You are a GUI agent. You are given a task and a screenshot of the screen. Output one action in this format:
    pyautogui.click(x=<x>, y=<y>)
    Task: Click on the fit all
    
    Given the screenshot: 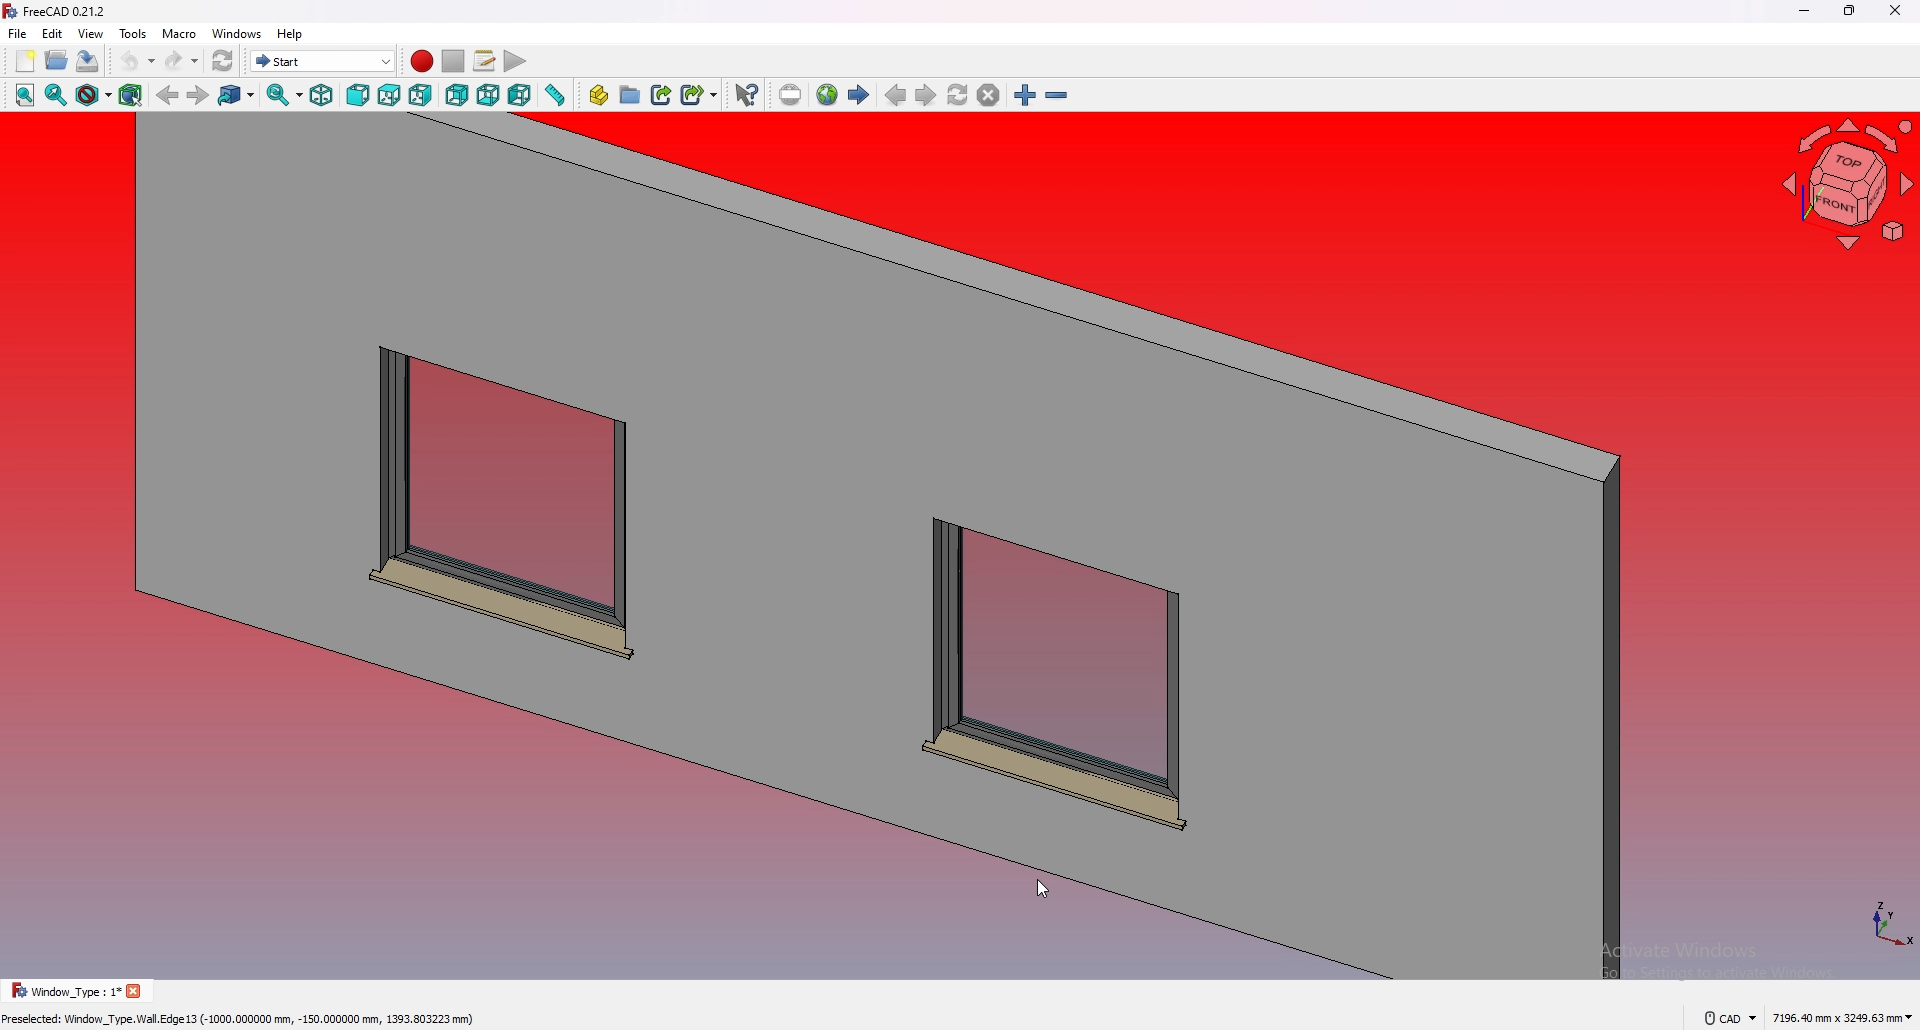 What is the action you would take?
    pyautogui.click(x=22, y=96)
    